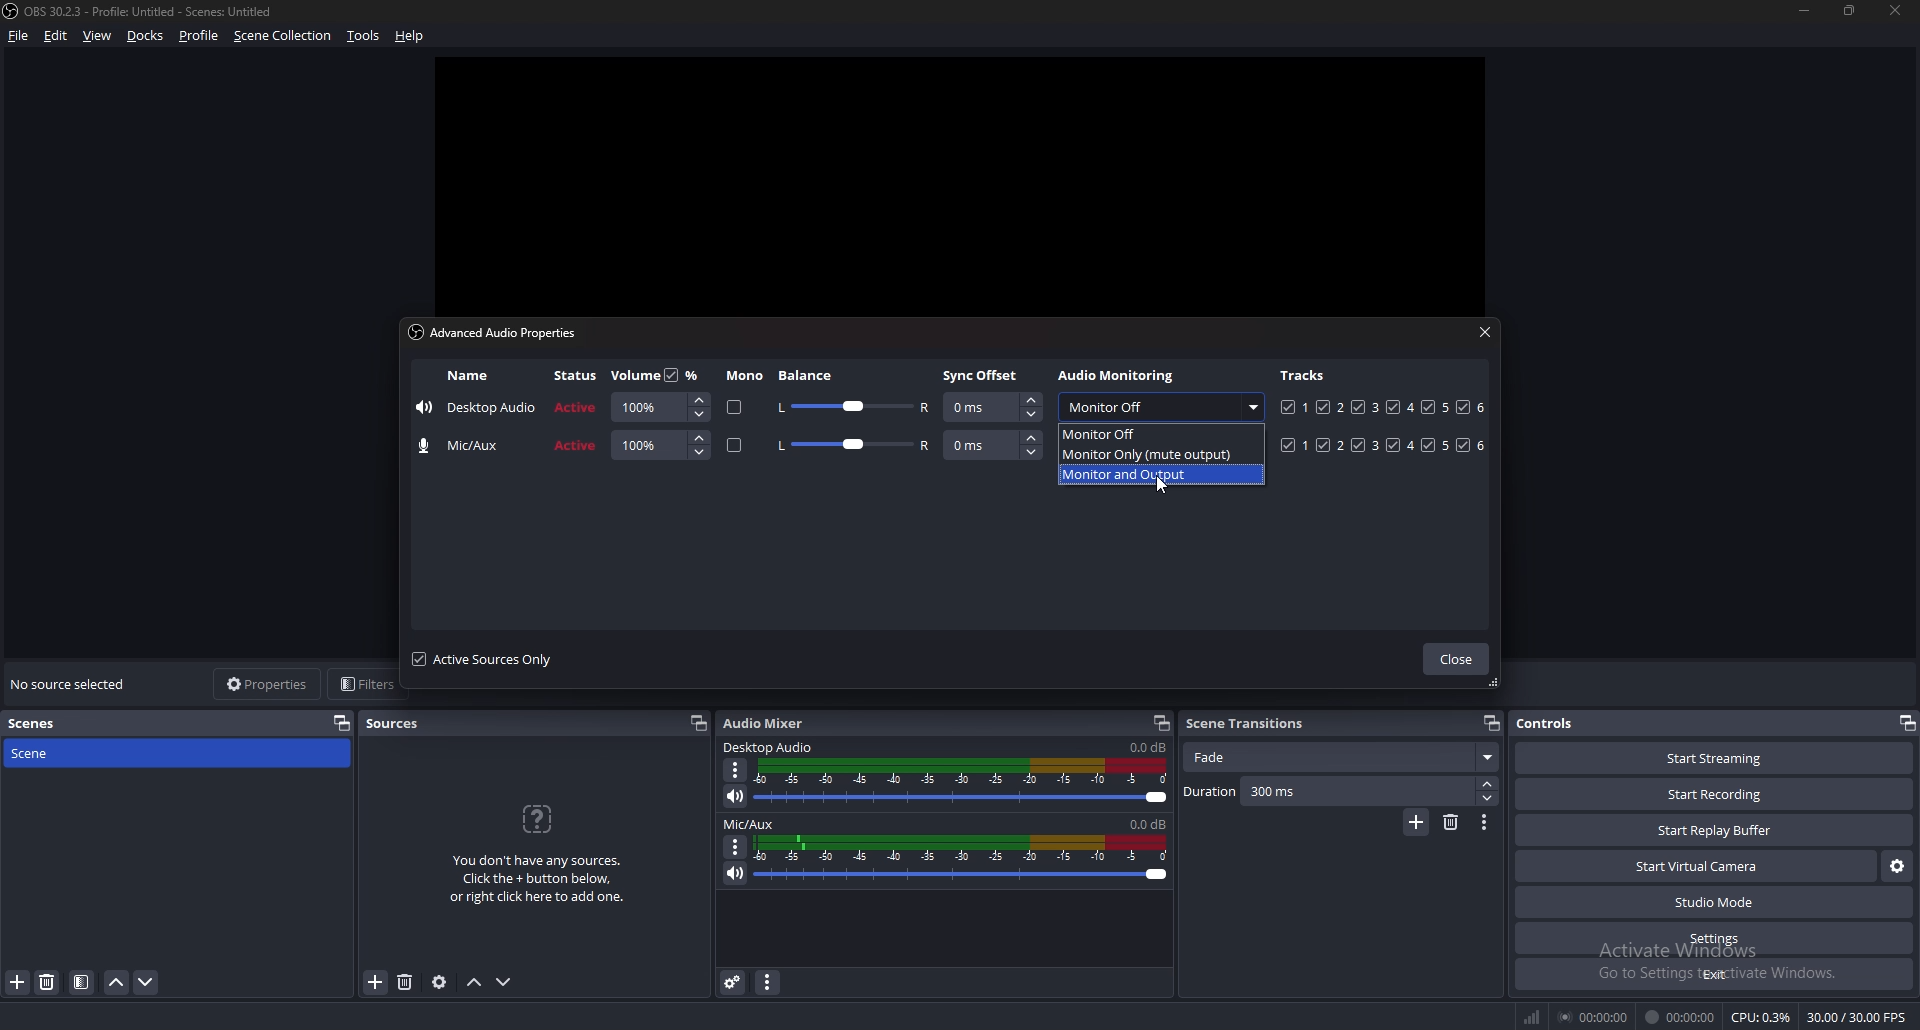  Describe the element at coordinates (376, 982) in the screenshot. I see `add source` at that location.